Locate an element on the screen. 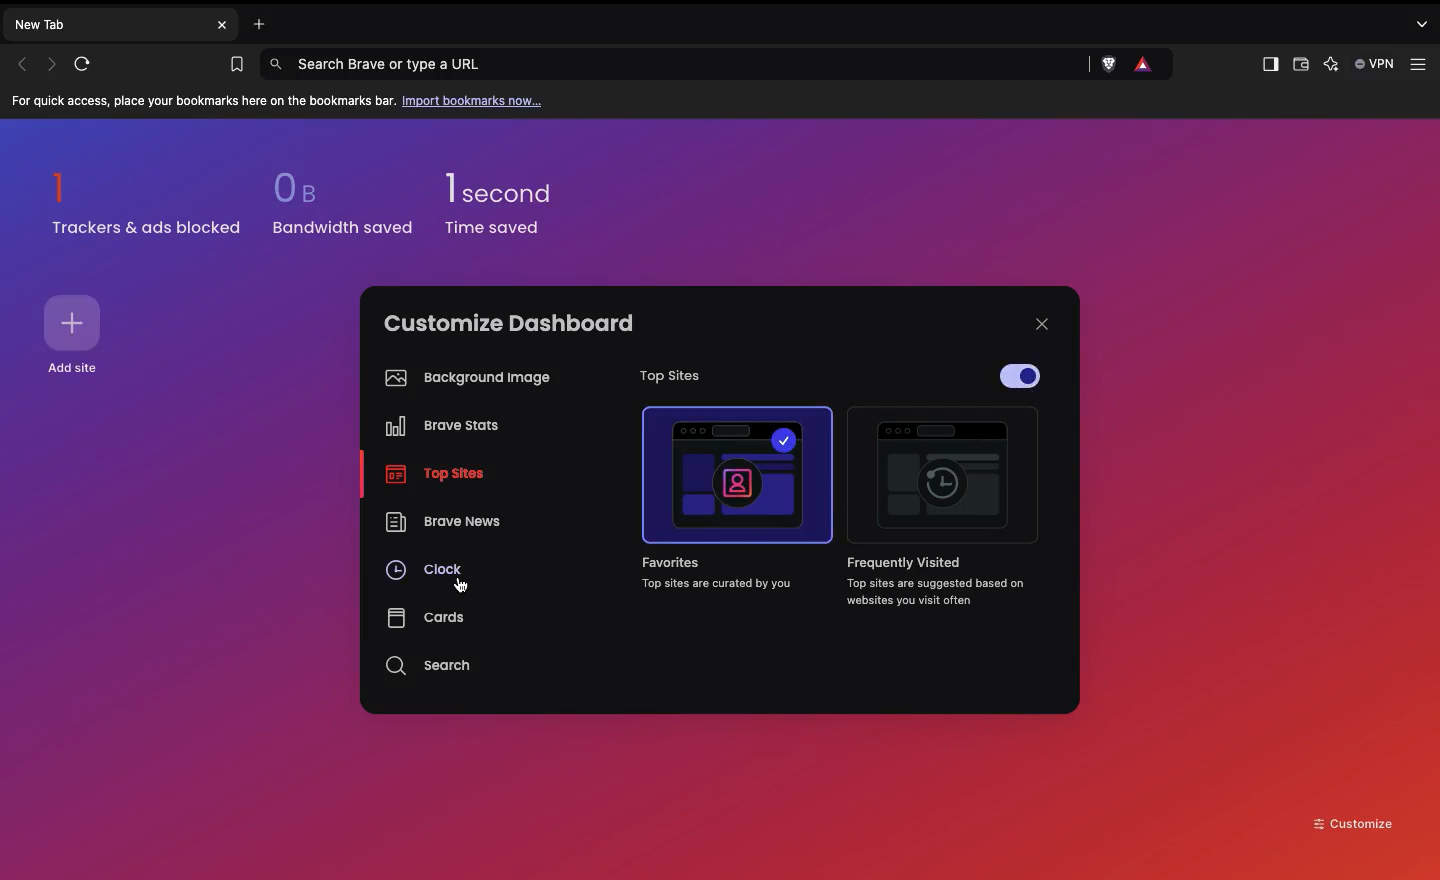  Search Brave or type a URL is located at coordinates (676, 63).